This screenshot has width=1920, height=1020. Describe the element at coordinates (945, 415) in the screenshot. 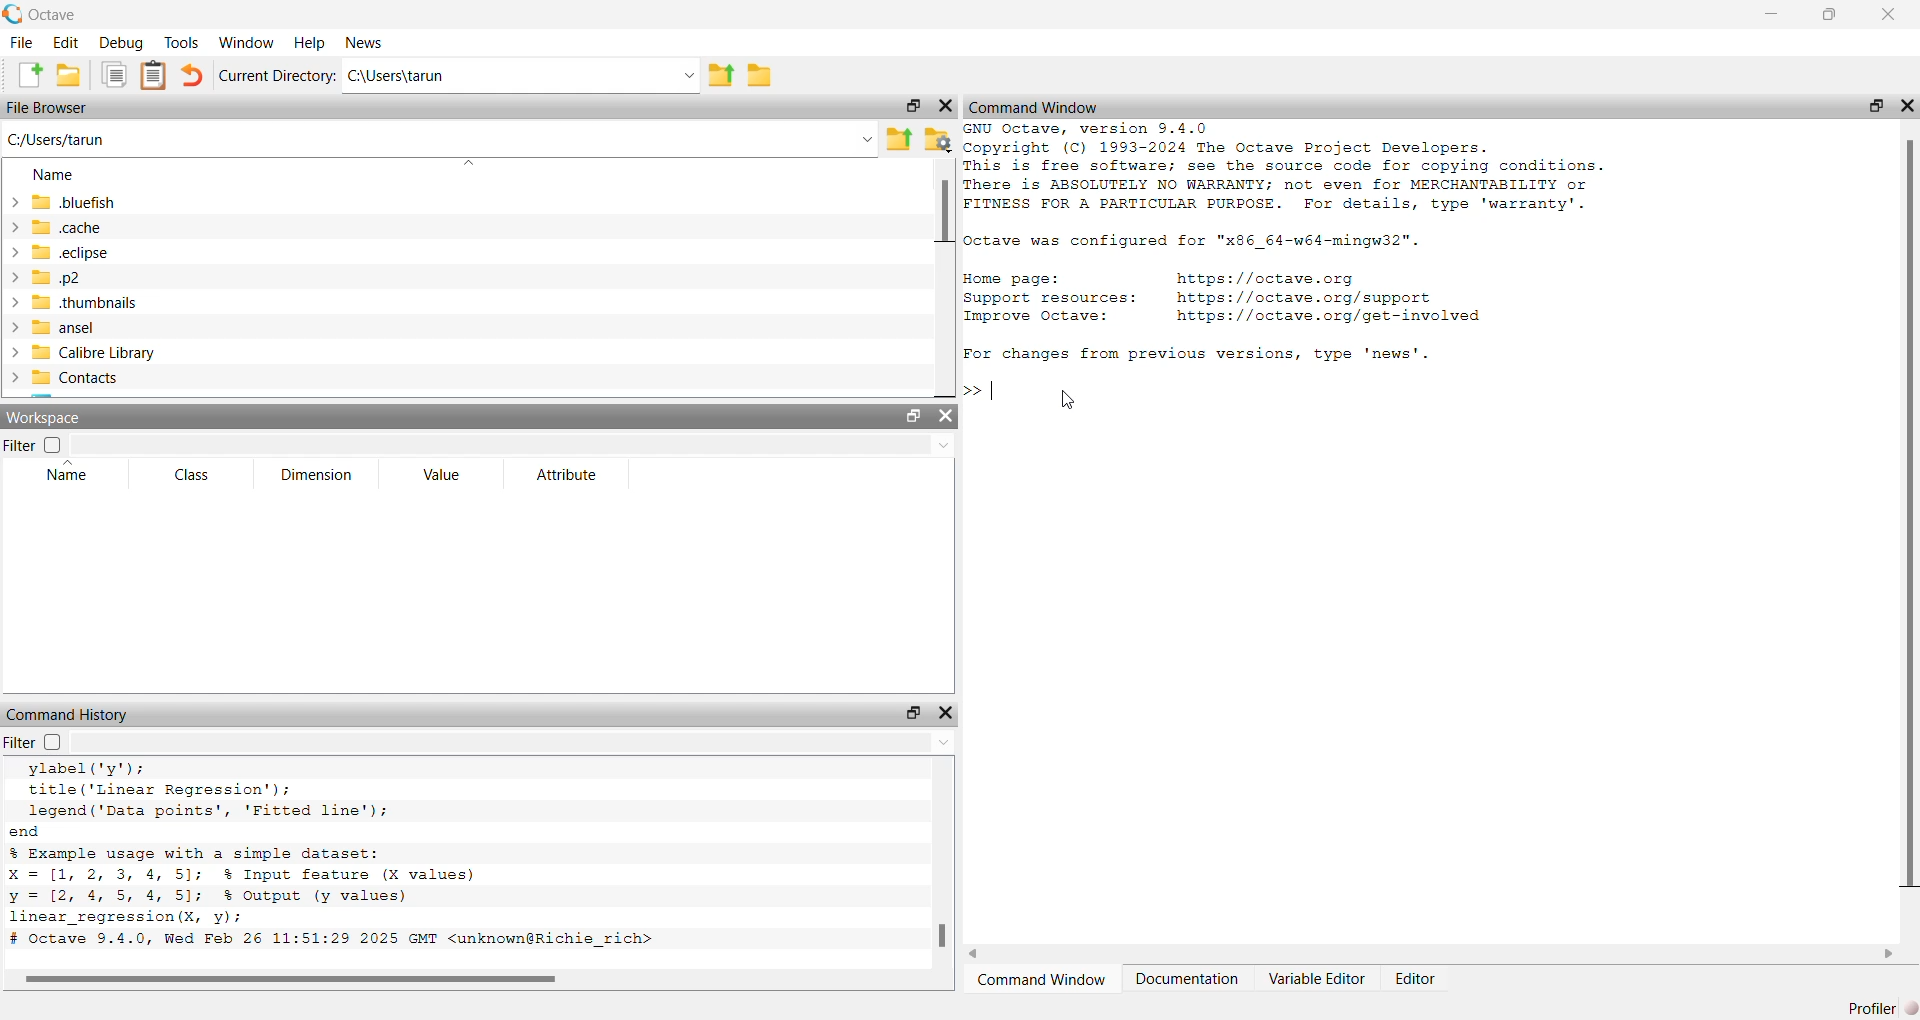

I see `close widget` at that location.